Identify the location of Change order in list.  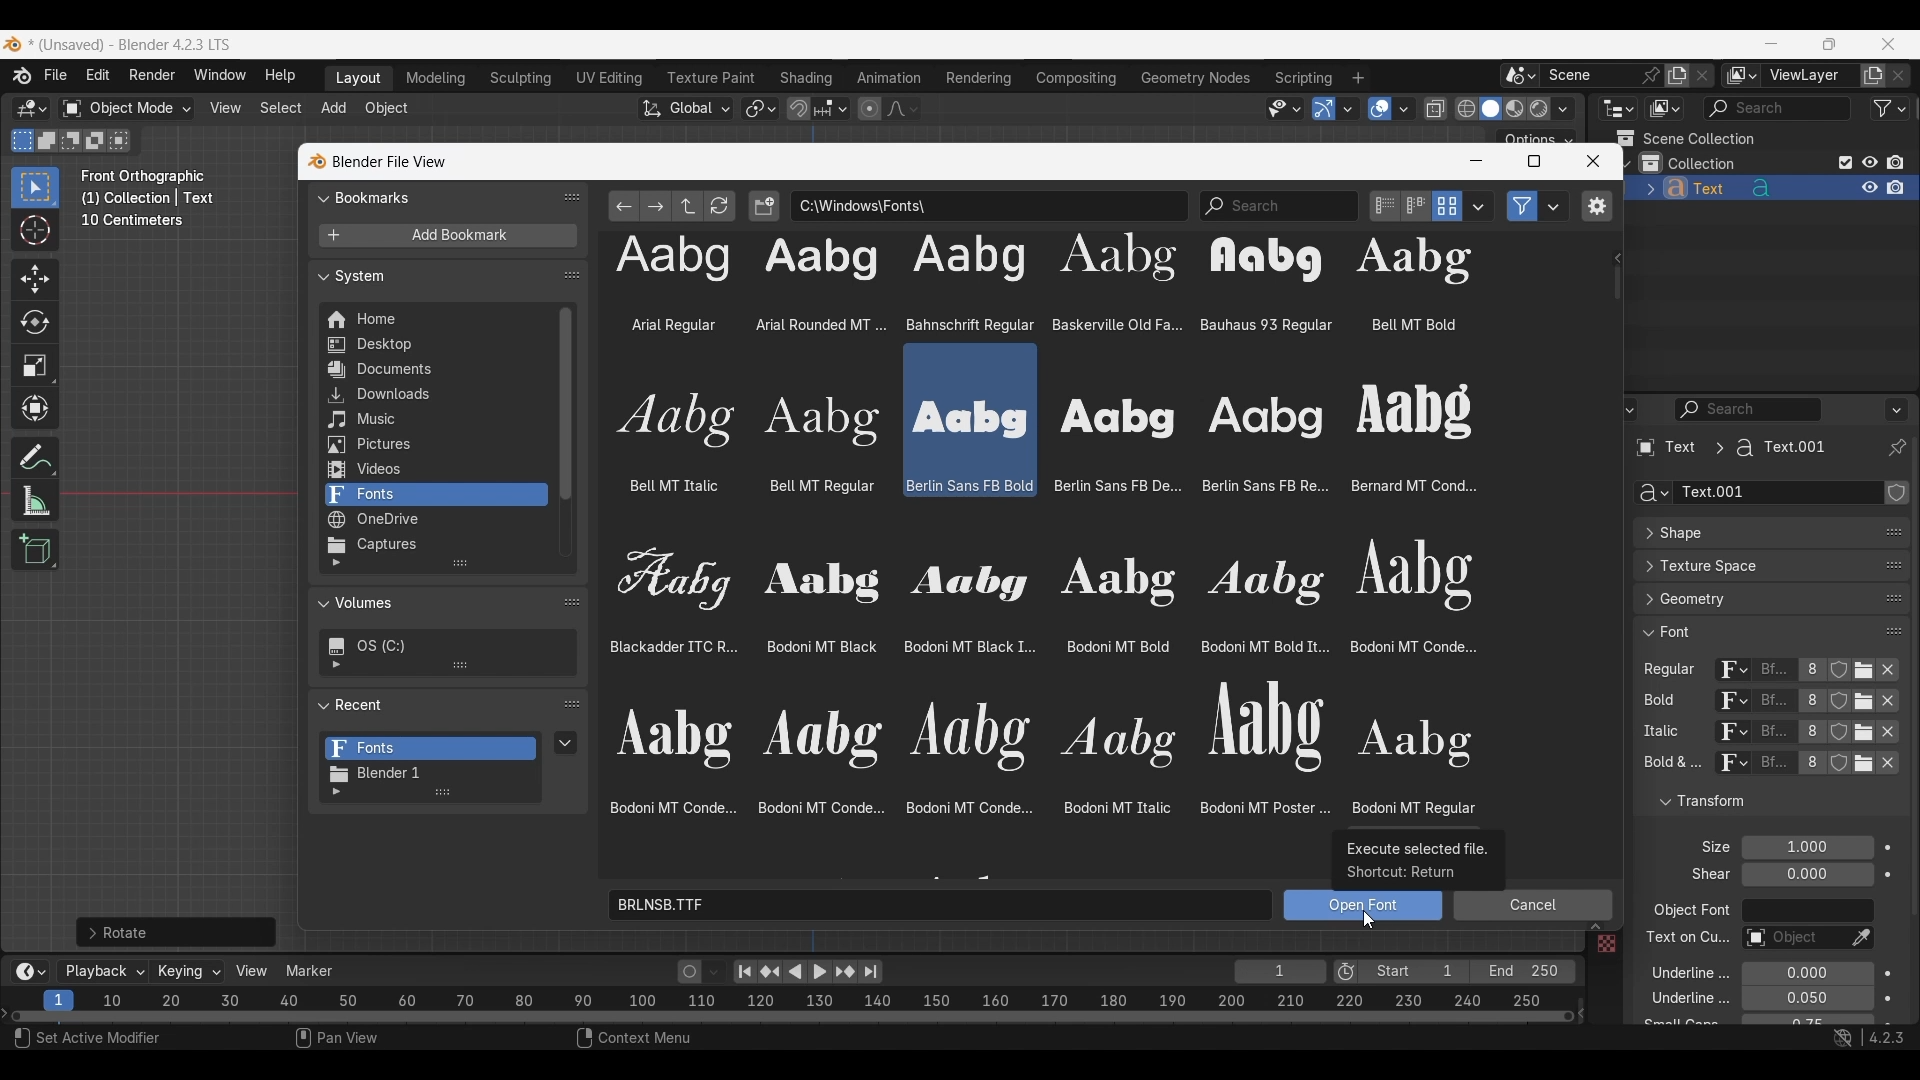
(572, 601).